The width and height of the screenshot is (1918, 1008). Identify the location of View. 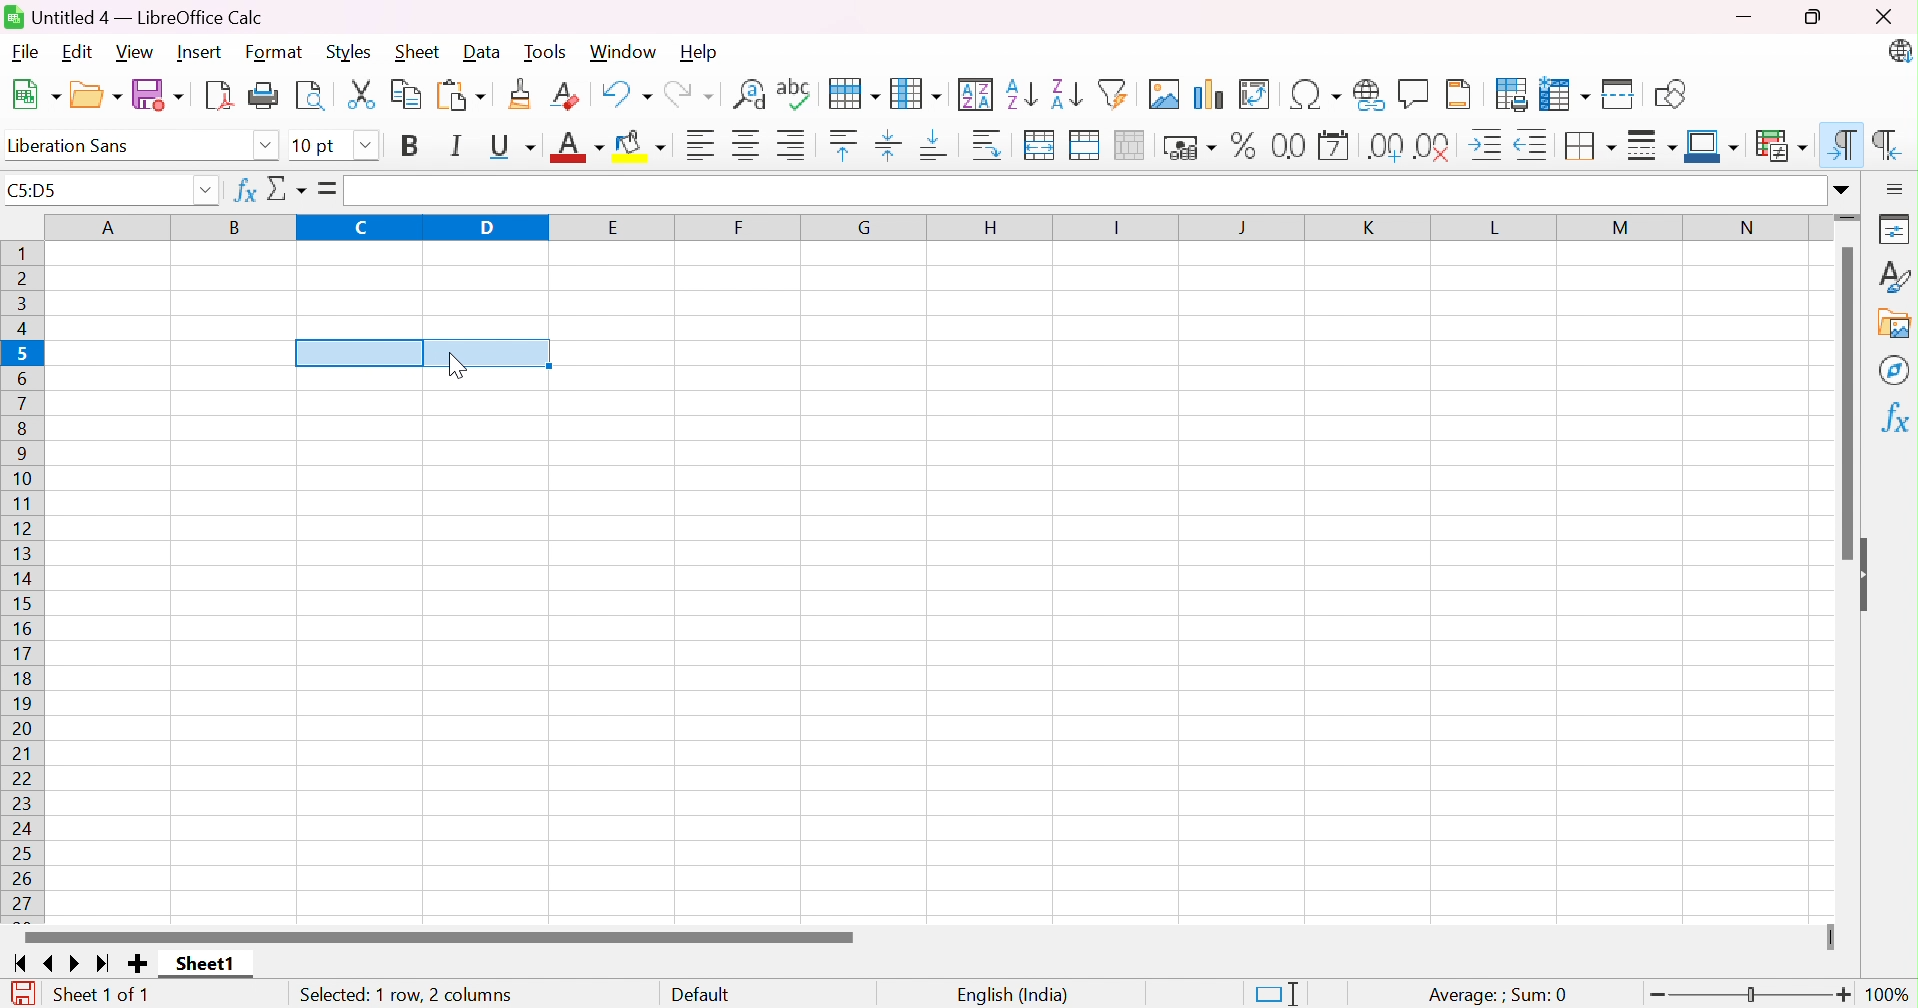
(140, 52).